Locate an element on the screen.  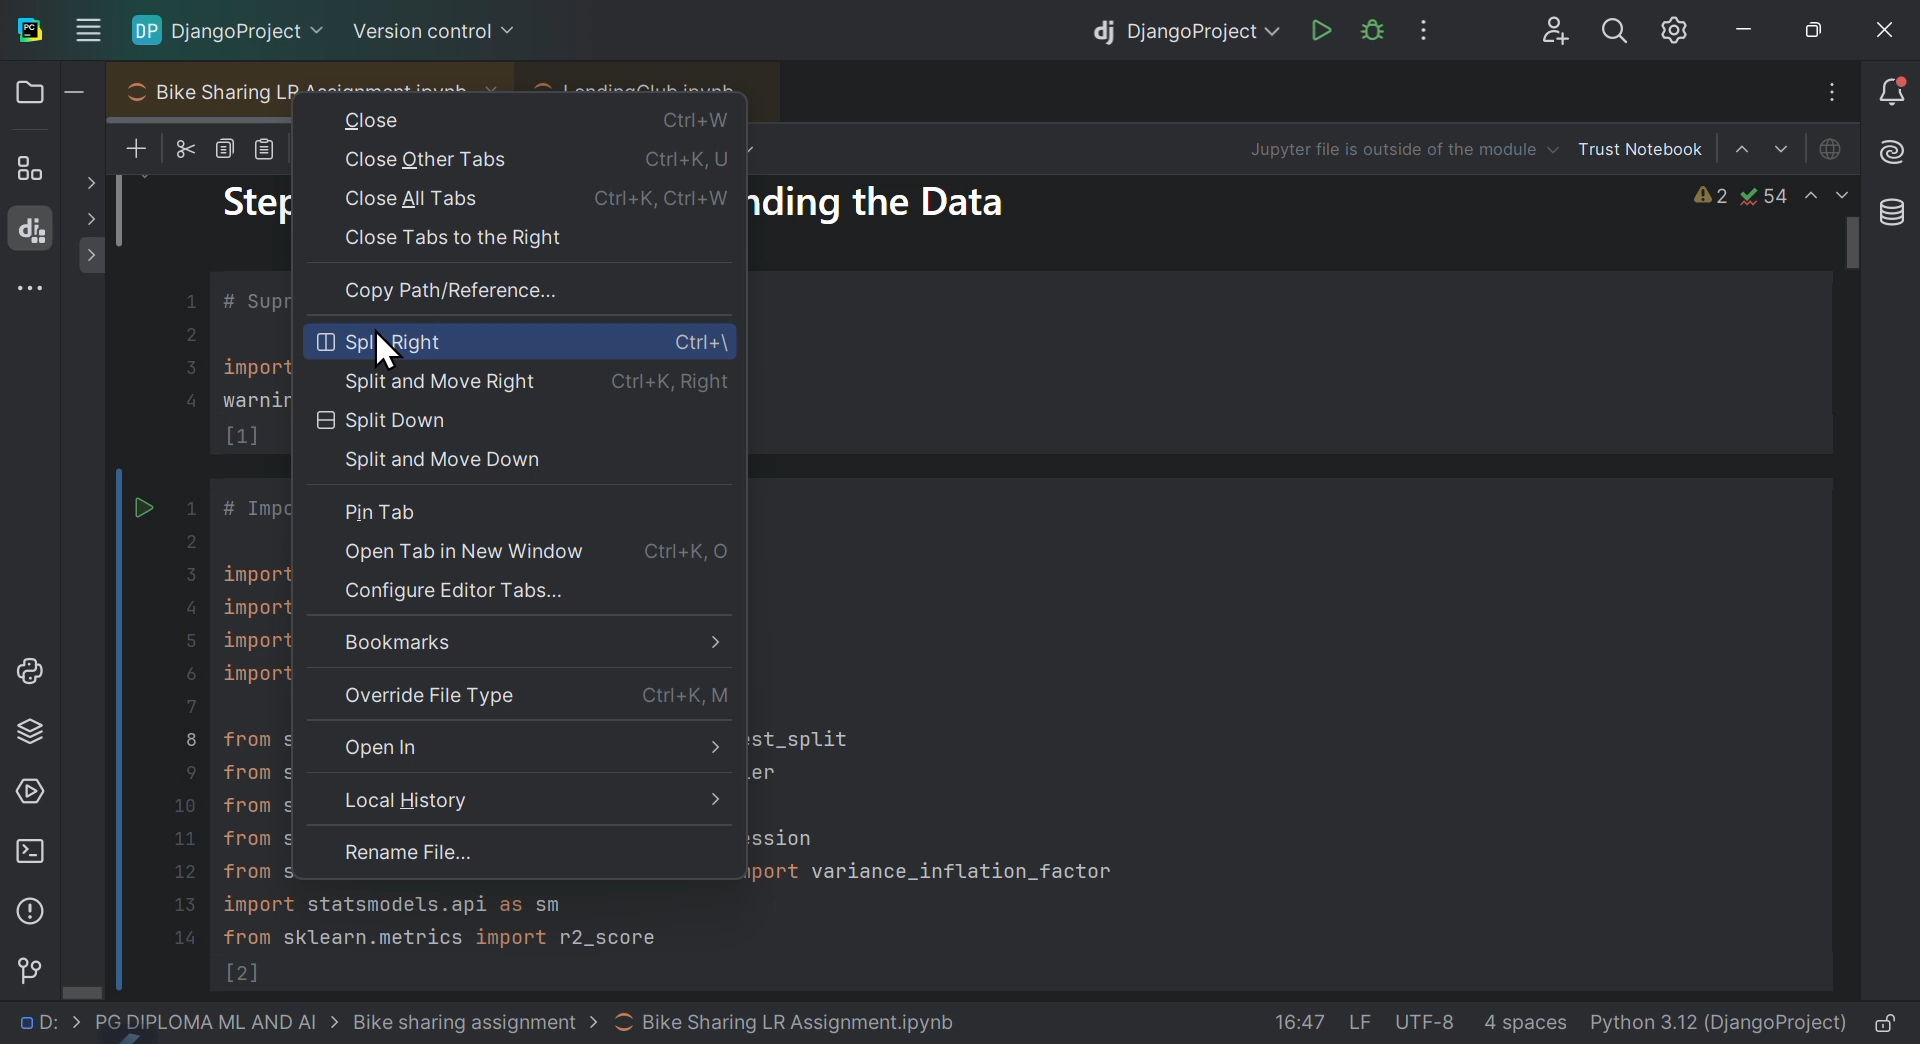
Split down is located at coordinates (442, 424).